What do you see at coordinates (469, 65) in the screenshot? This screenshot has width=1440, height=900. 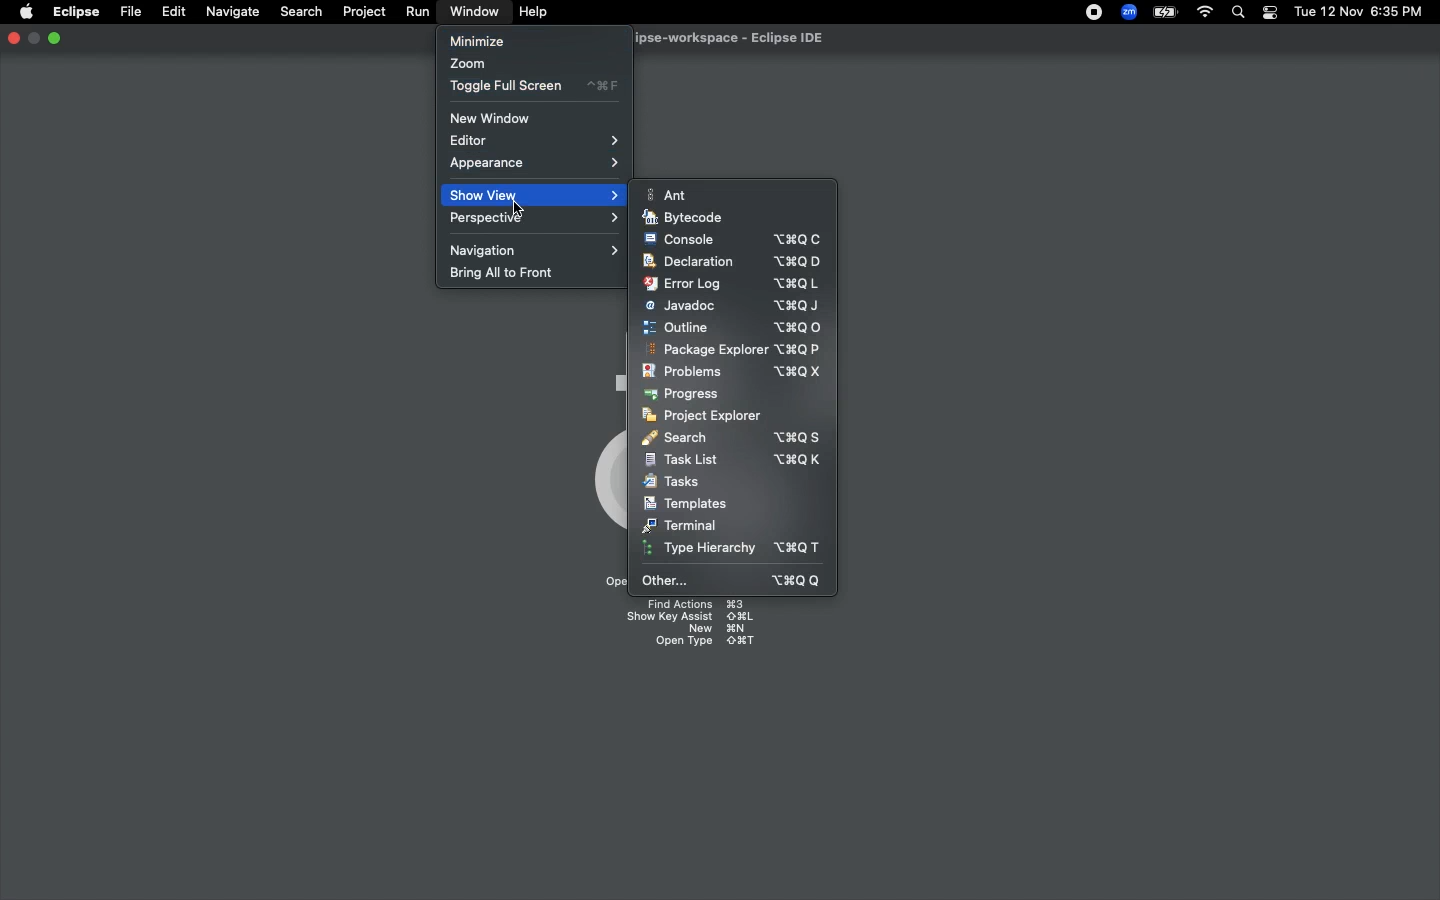 I see `Zoom` at bounding box center [469, 65].